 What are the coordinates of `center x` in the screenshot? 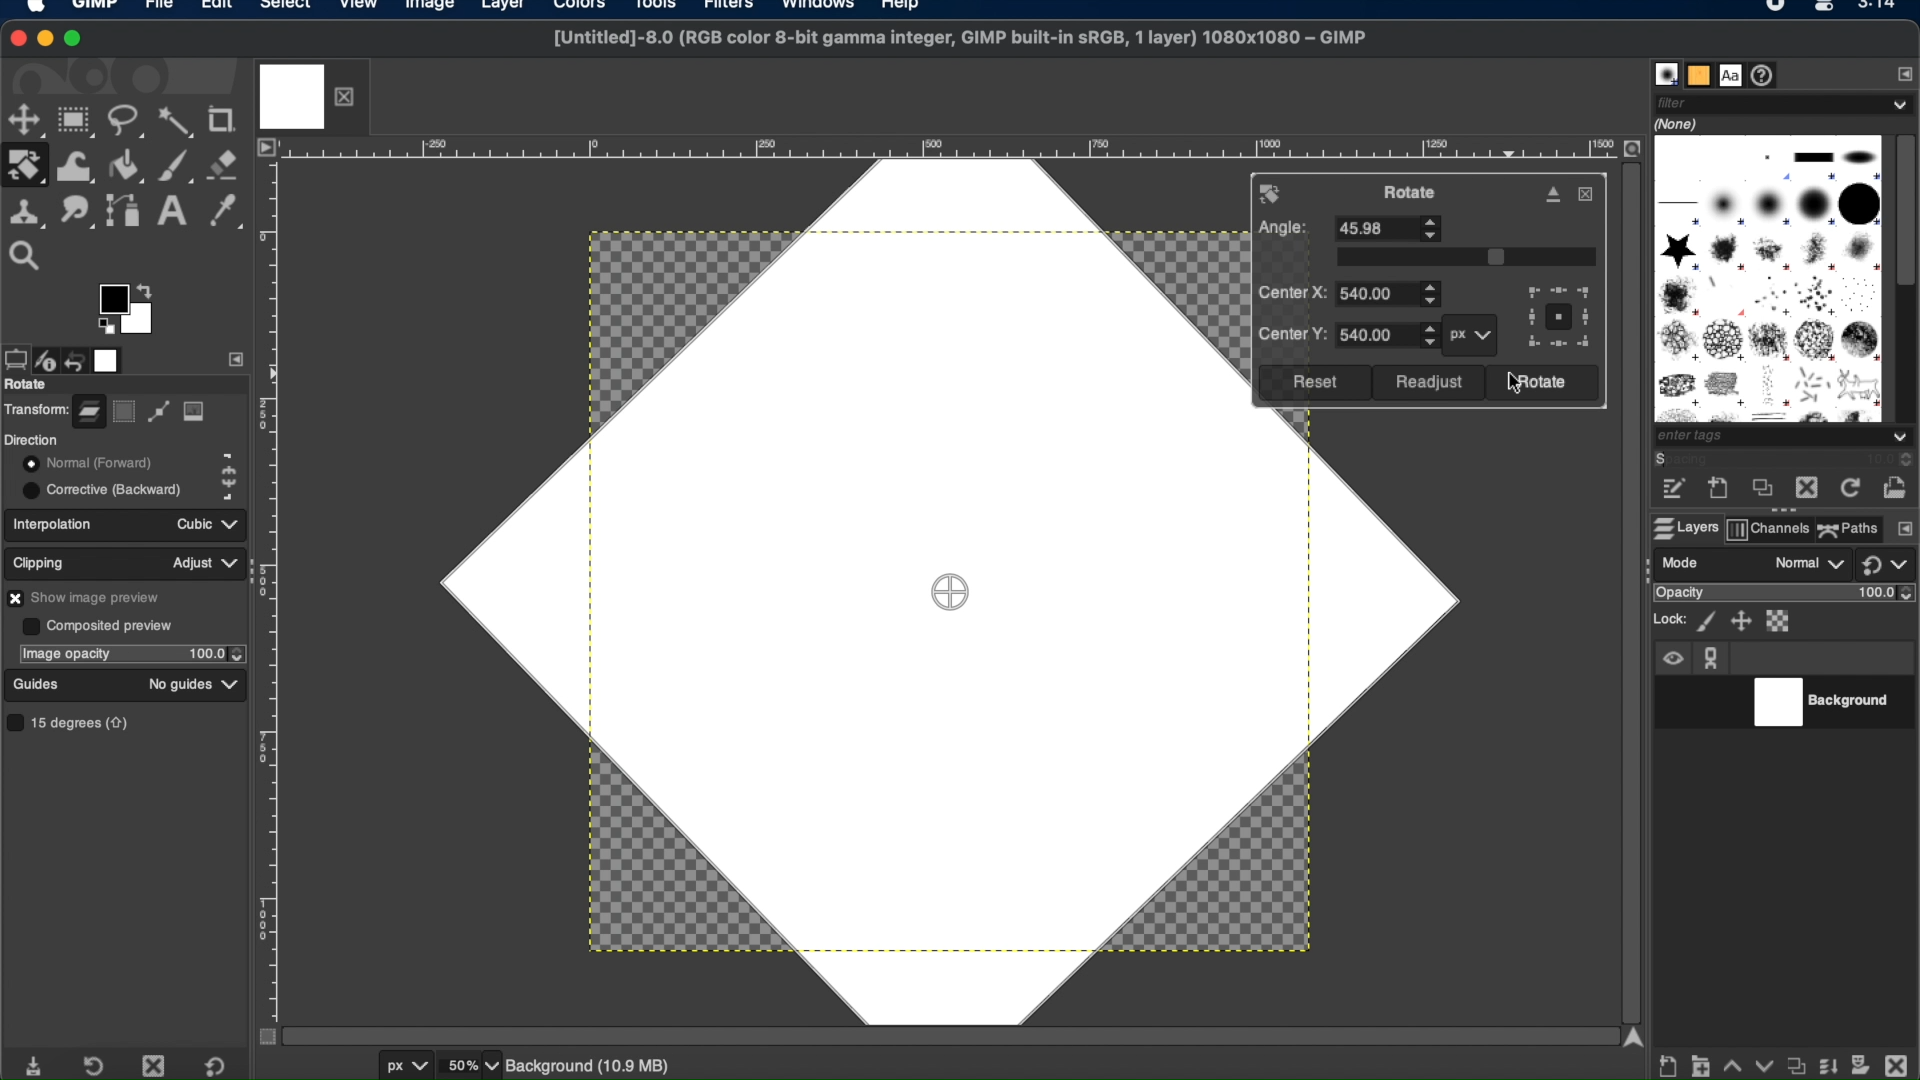 It's located at (1351, 294).